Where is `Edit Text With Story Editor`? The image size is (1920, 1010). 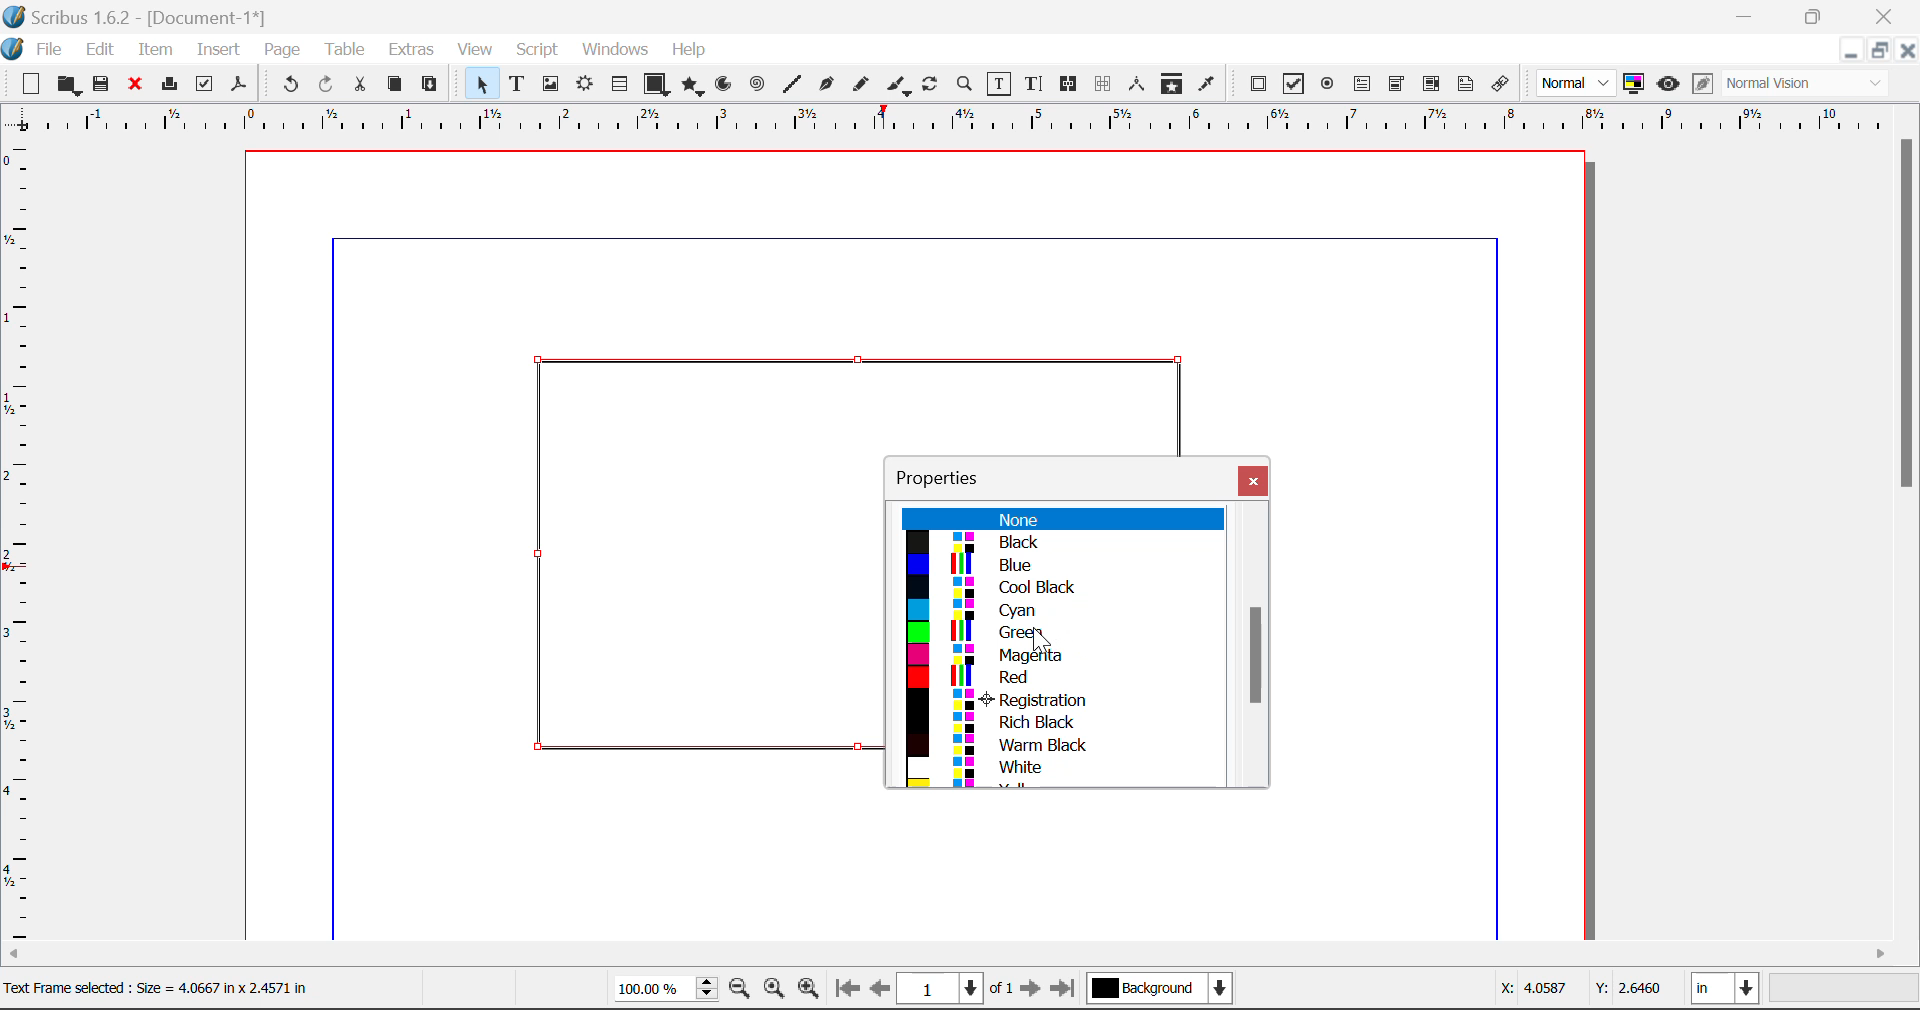 Edit Text With Story Editor is located at coordinates (1033, 85).